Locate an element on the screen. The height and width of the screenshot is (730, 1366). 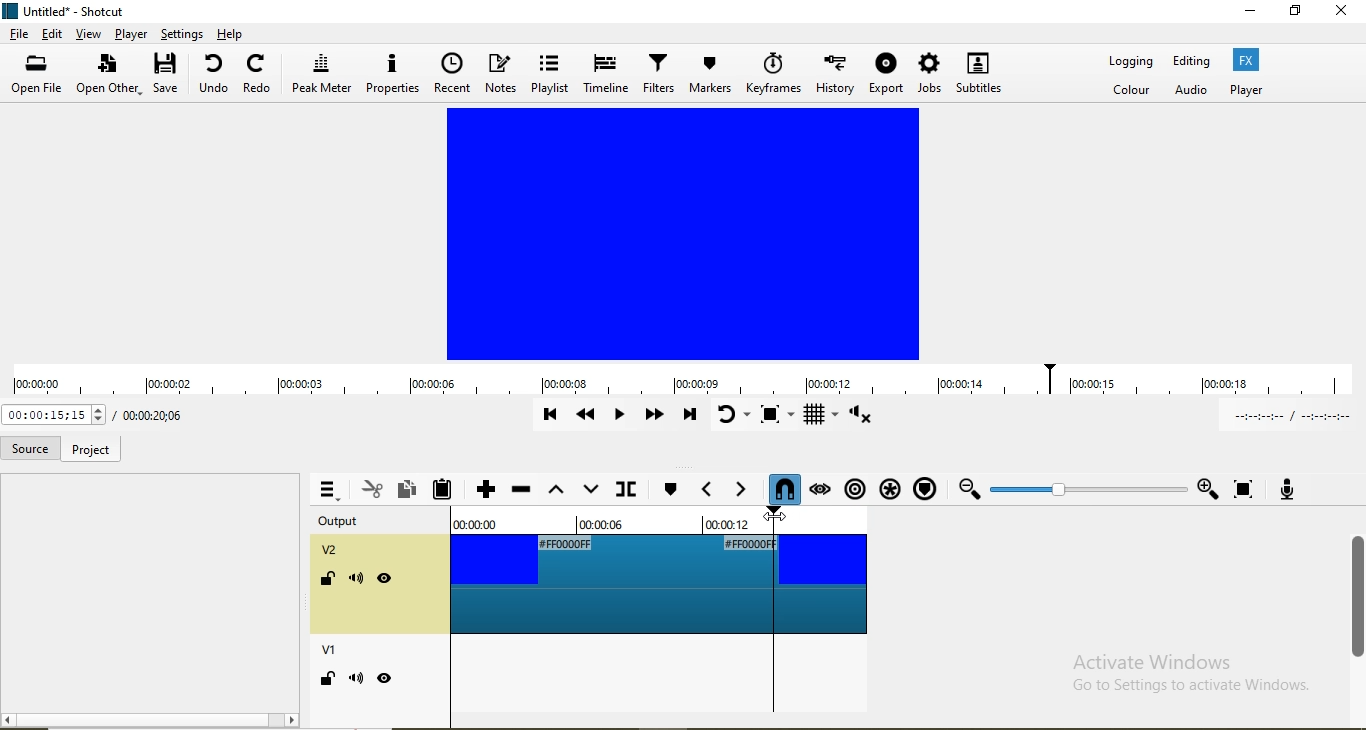
visibility is located at coordinates (385, 579).